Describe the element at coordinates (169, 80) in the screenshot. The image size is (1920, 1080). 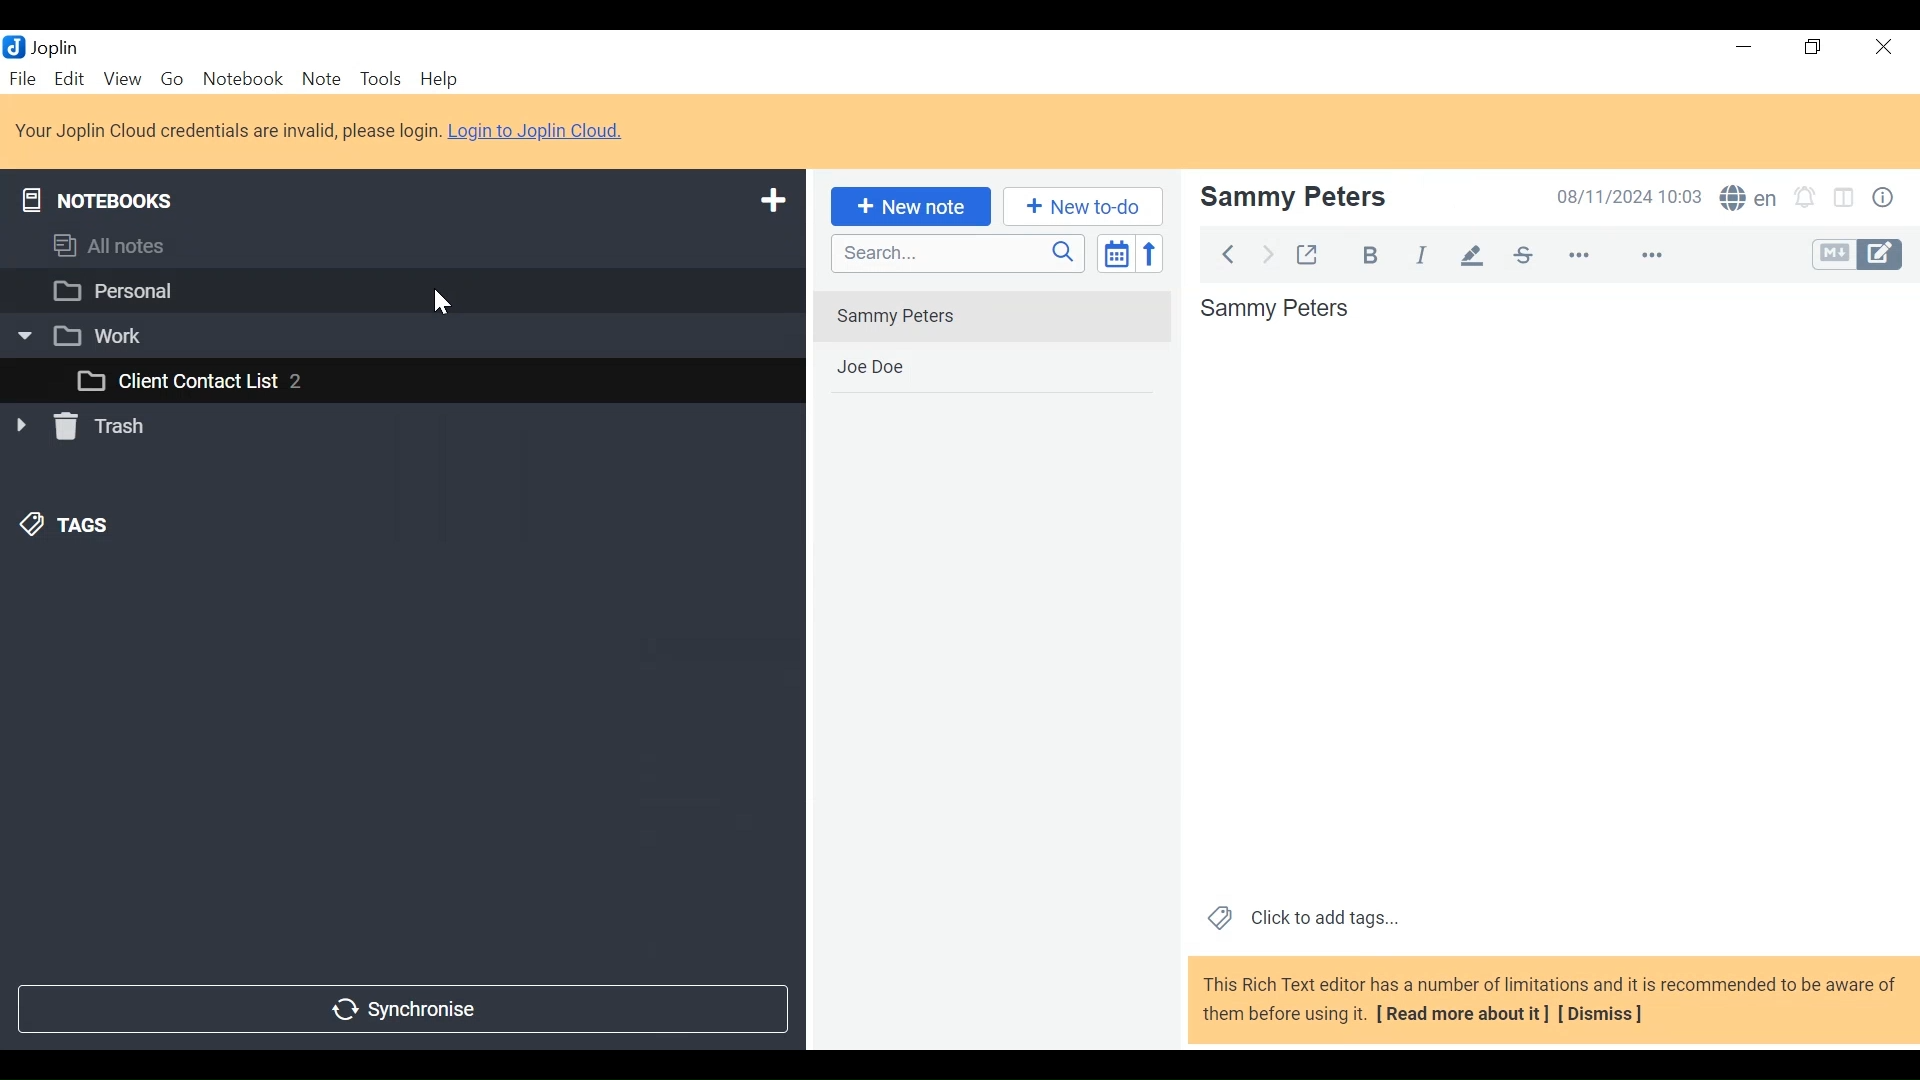
I see `Go` at that location.